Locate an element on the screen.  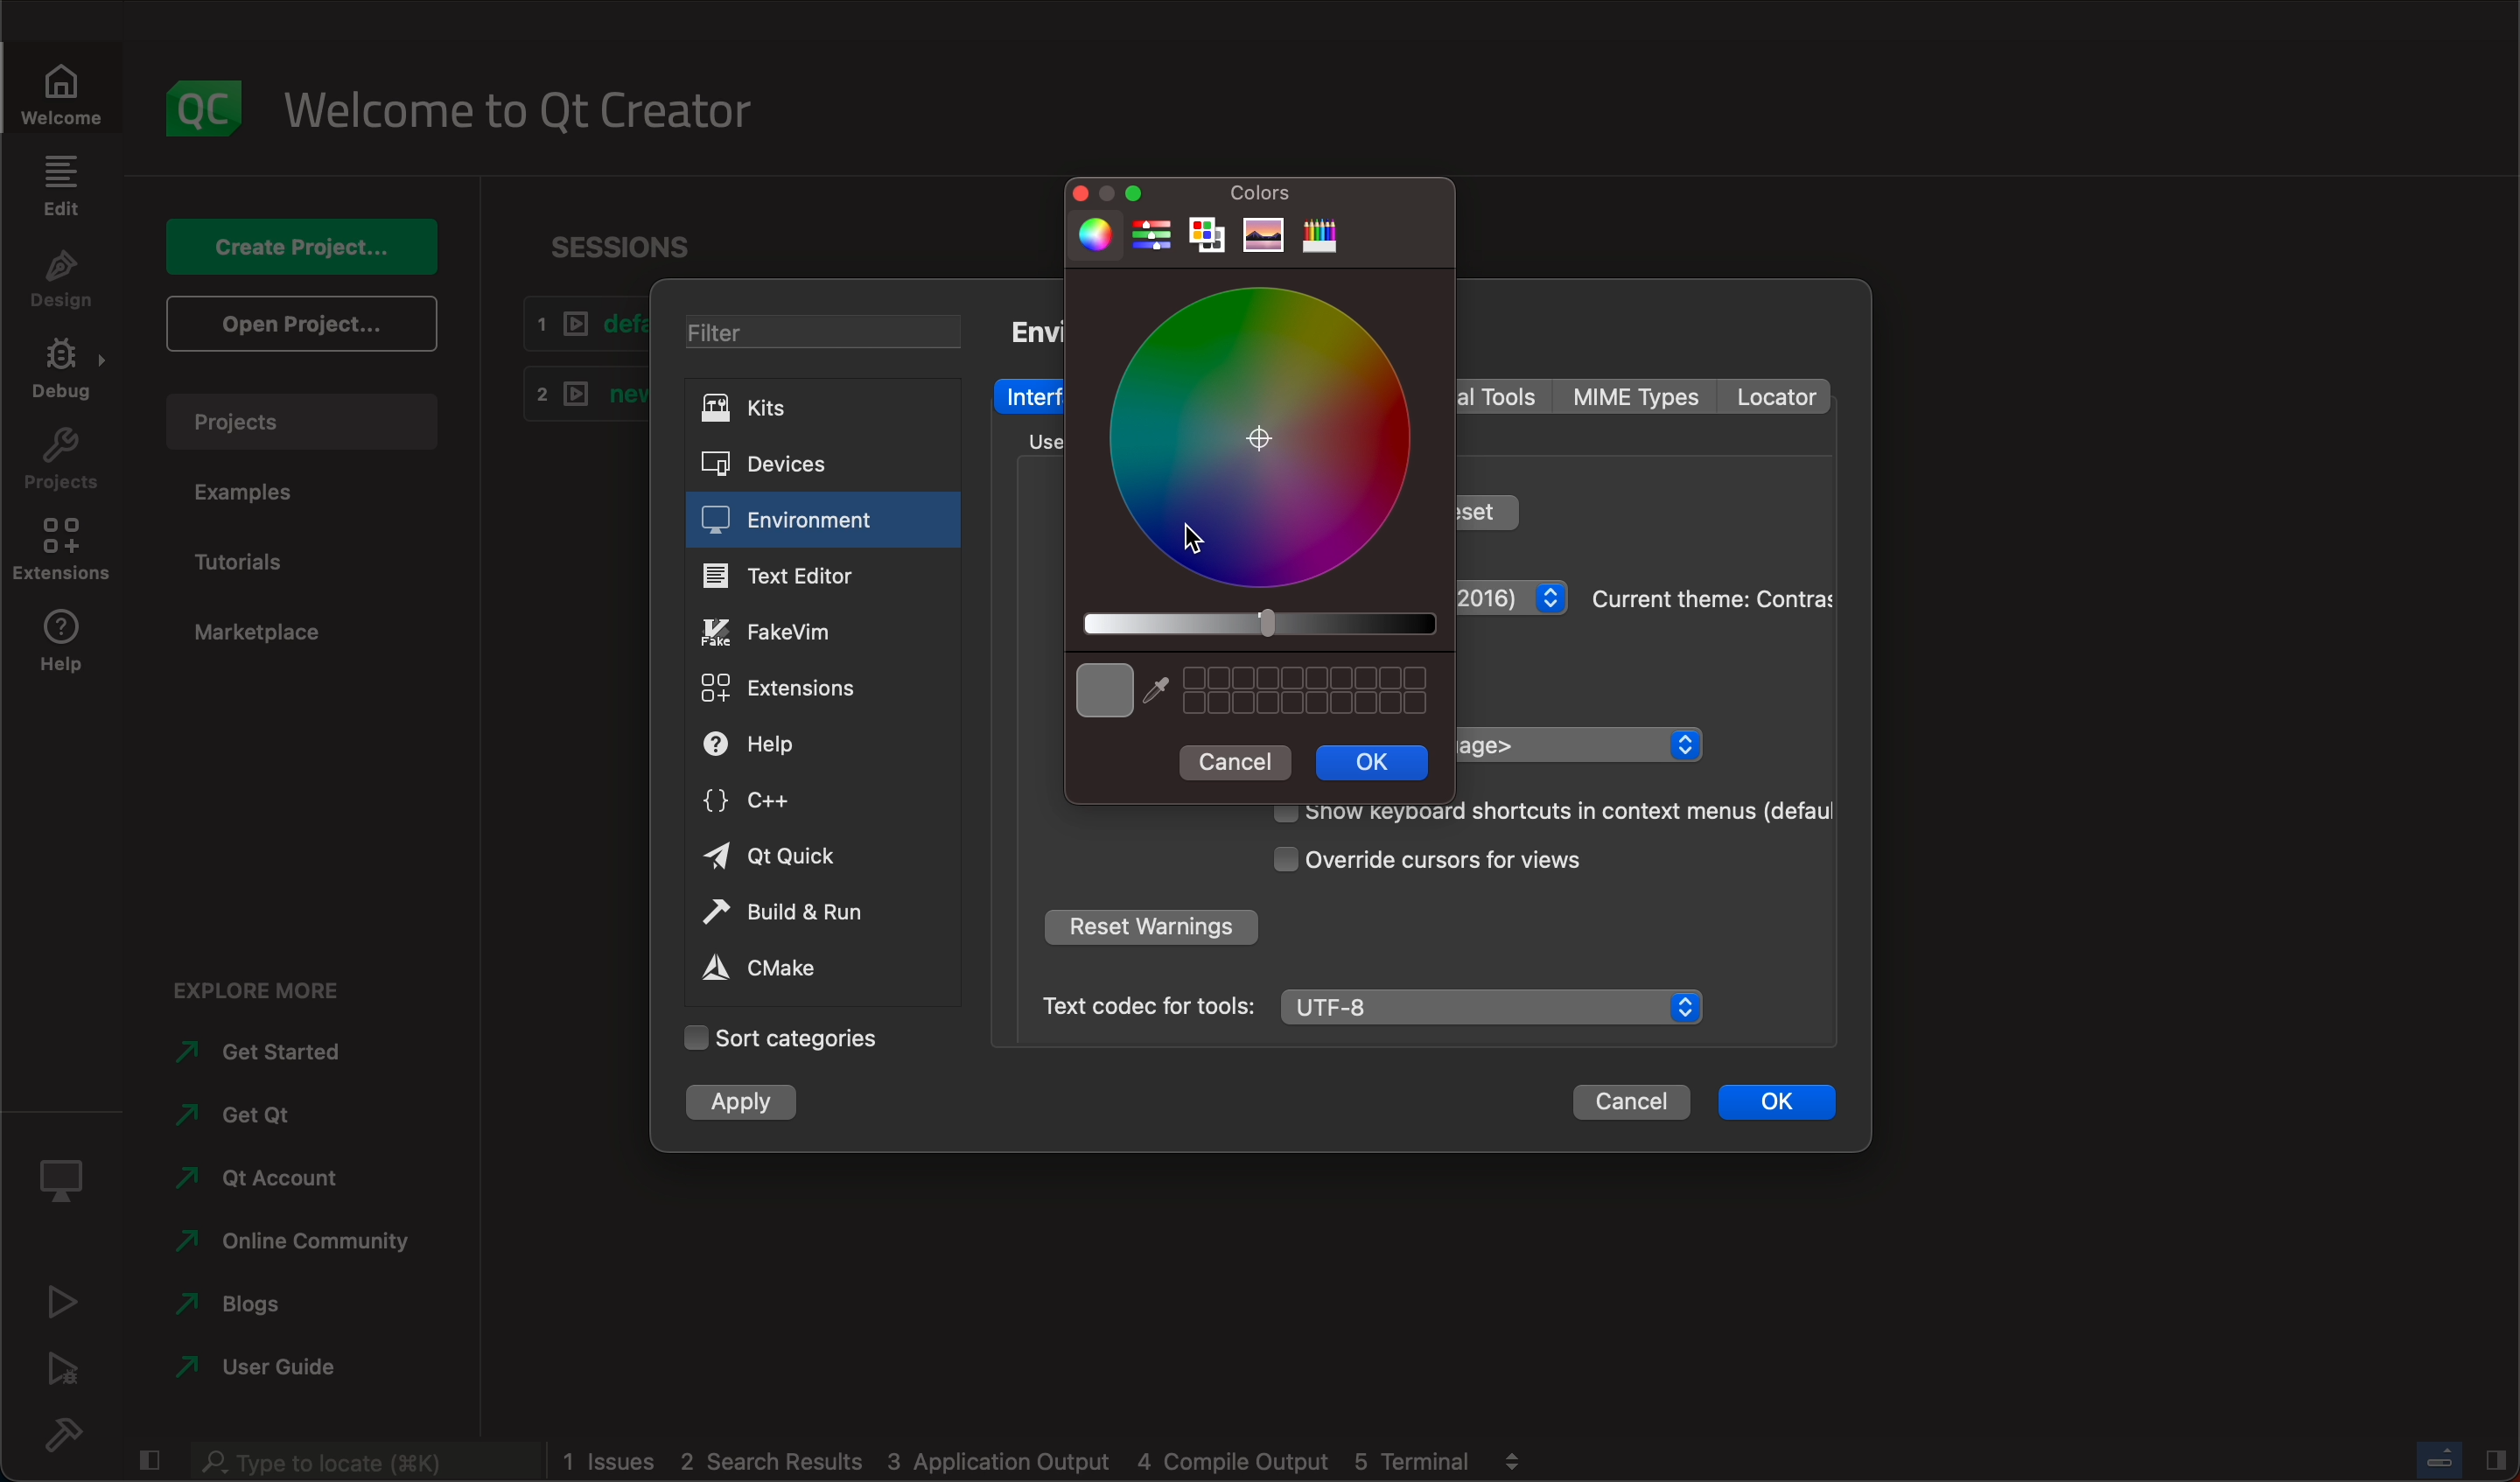
qt is located at coordinates (256, 1176).